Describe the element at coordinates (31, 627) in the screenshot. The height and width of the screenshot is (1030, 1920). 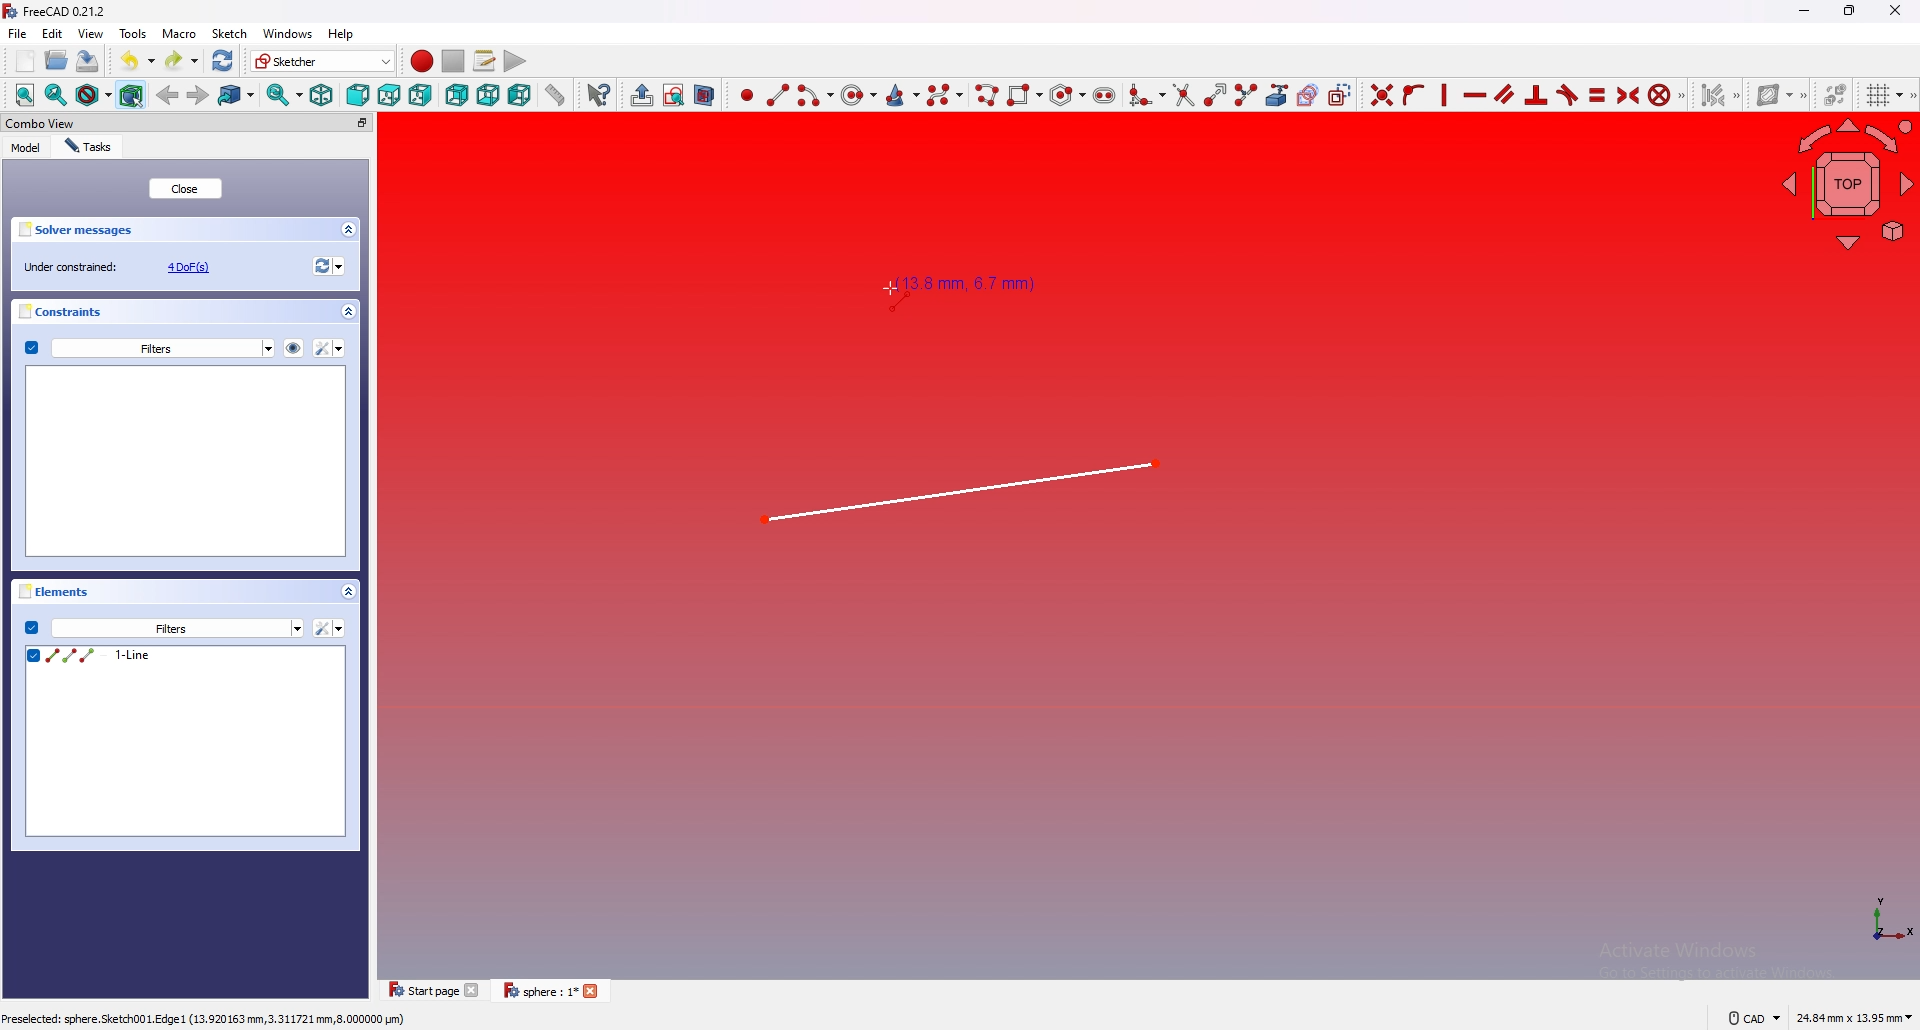
I see `Check` at that location.